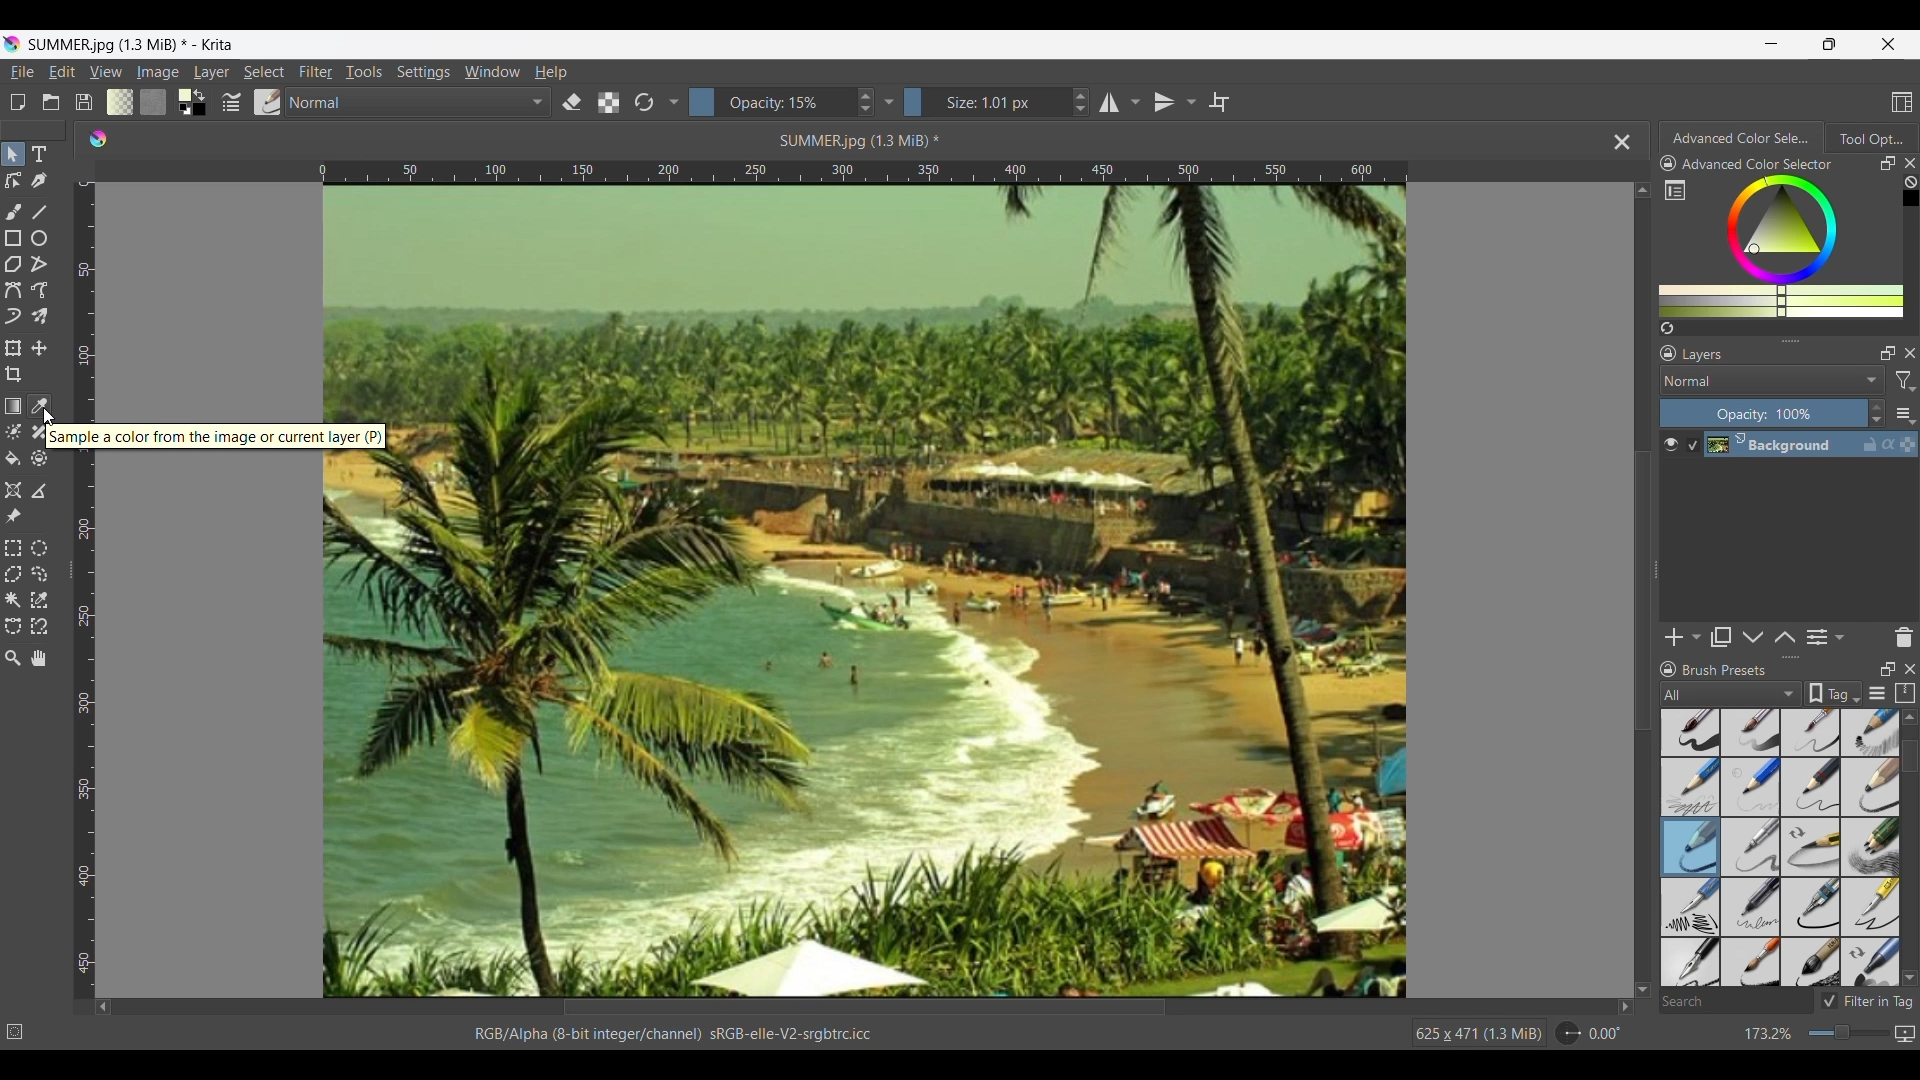  What do you see at coordinates (264, 72) in the screenshot?
I see `Select menu` at bounding box center [264, 72].